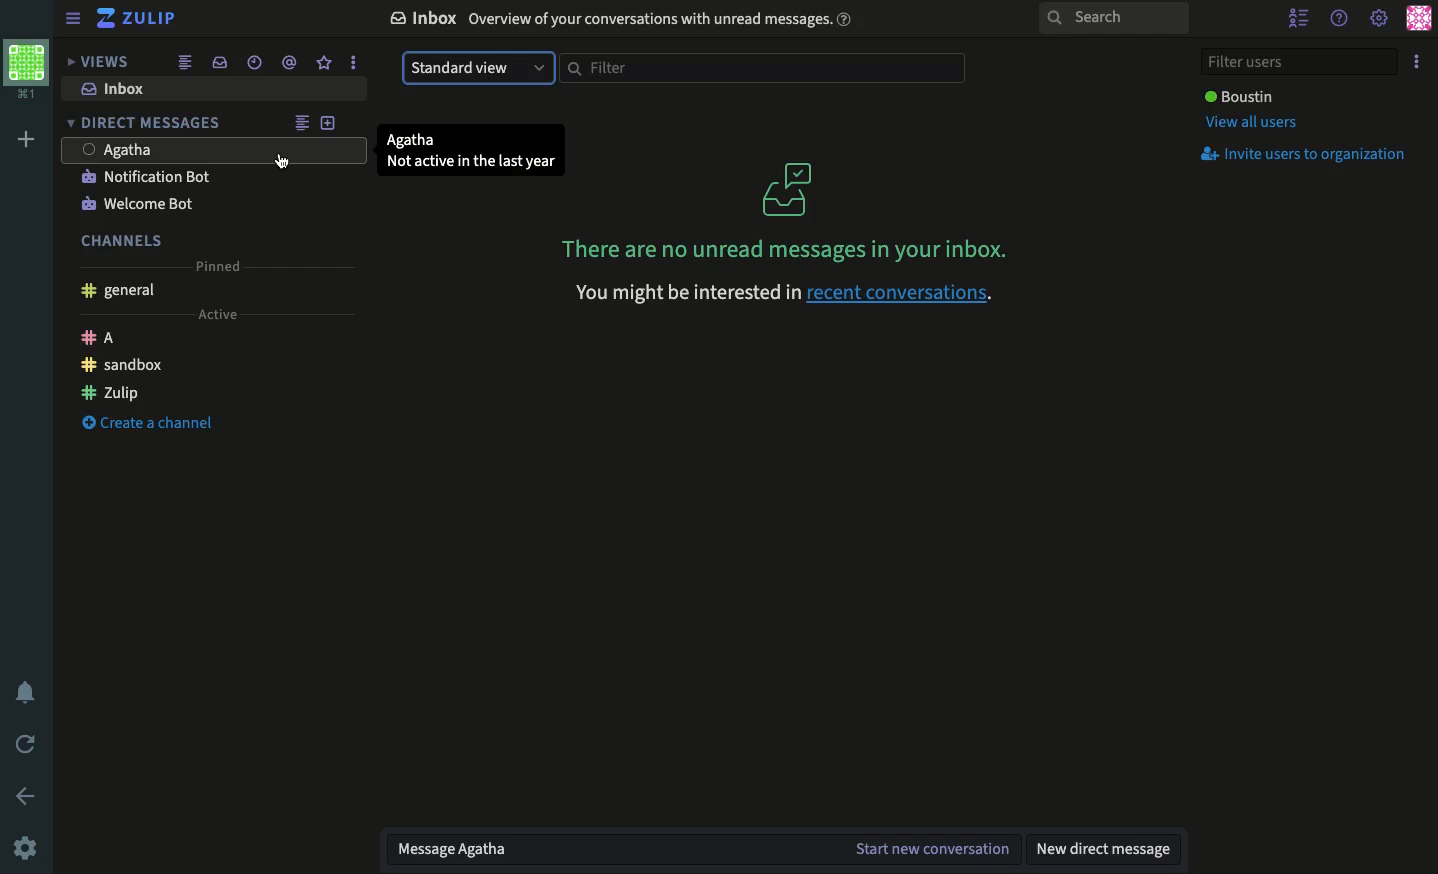  Describe the element at coordinates (25, 743) in the screenshot. I see `Refresh` at that location.